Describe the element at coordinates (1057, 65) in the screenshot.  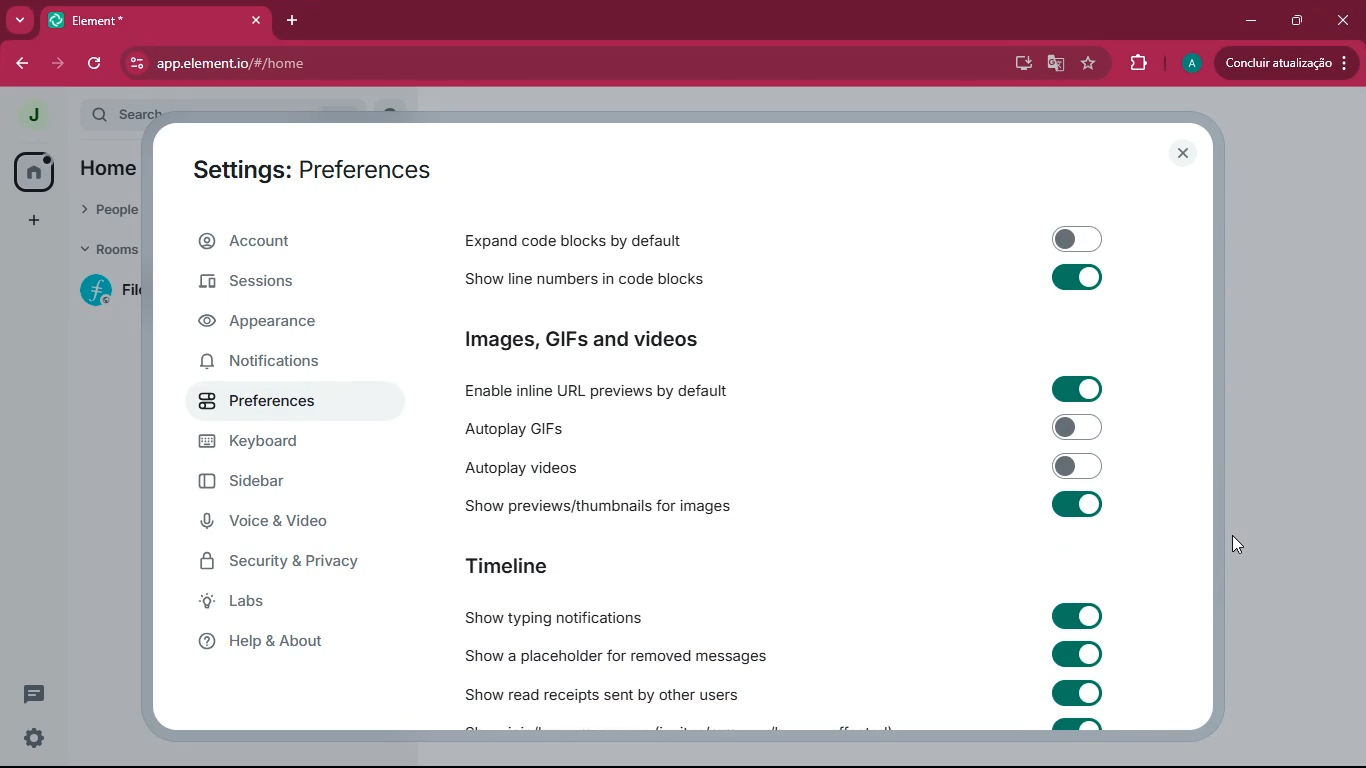
I see `google translate` at that location.